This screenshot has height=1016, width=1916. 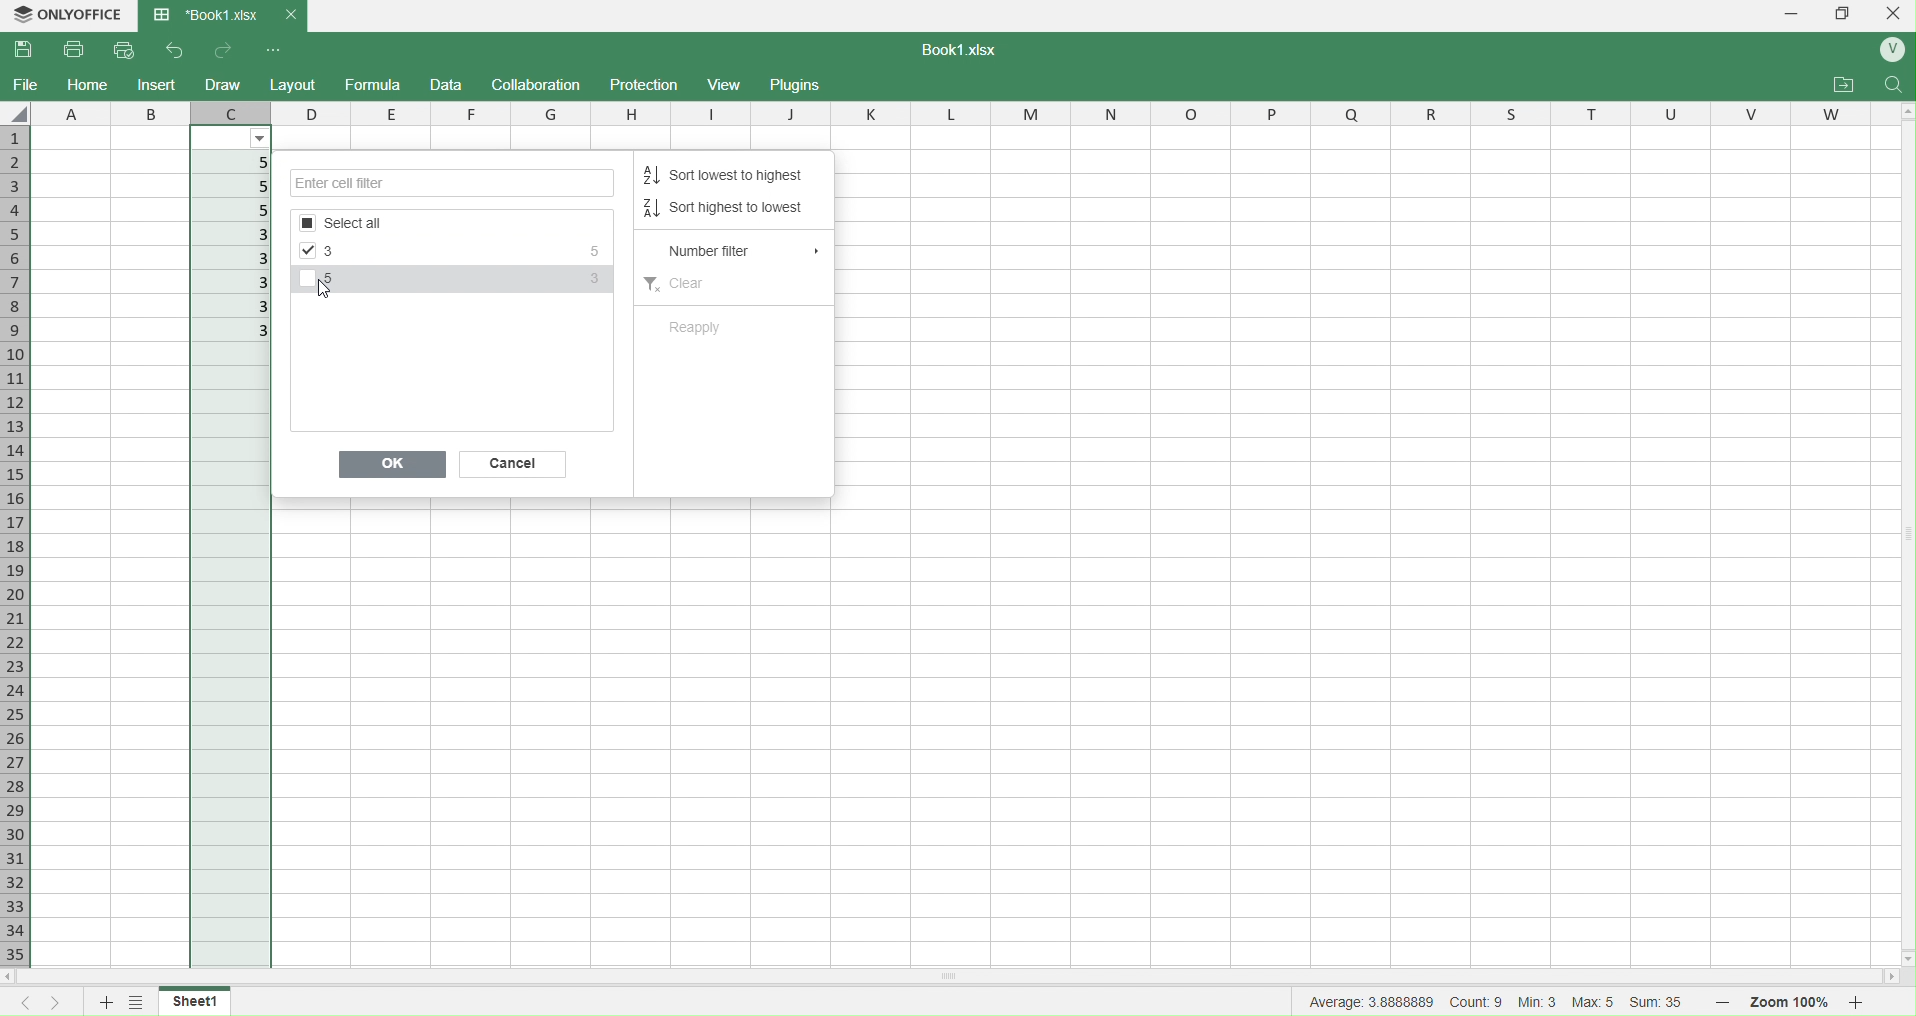 I want to click on 5, so click(x=237, y=212).